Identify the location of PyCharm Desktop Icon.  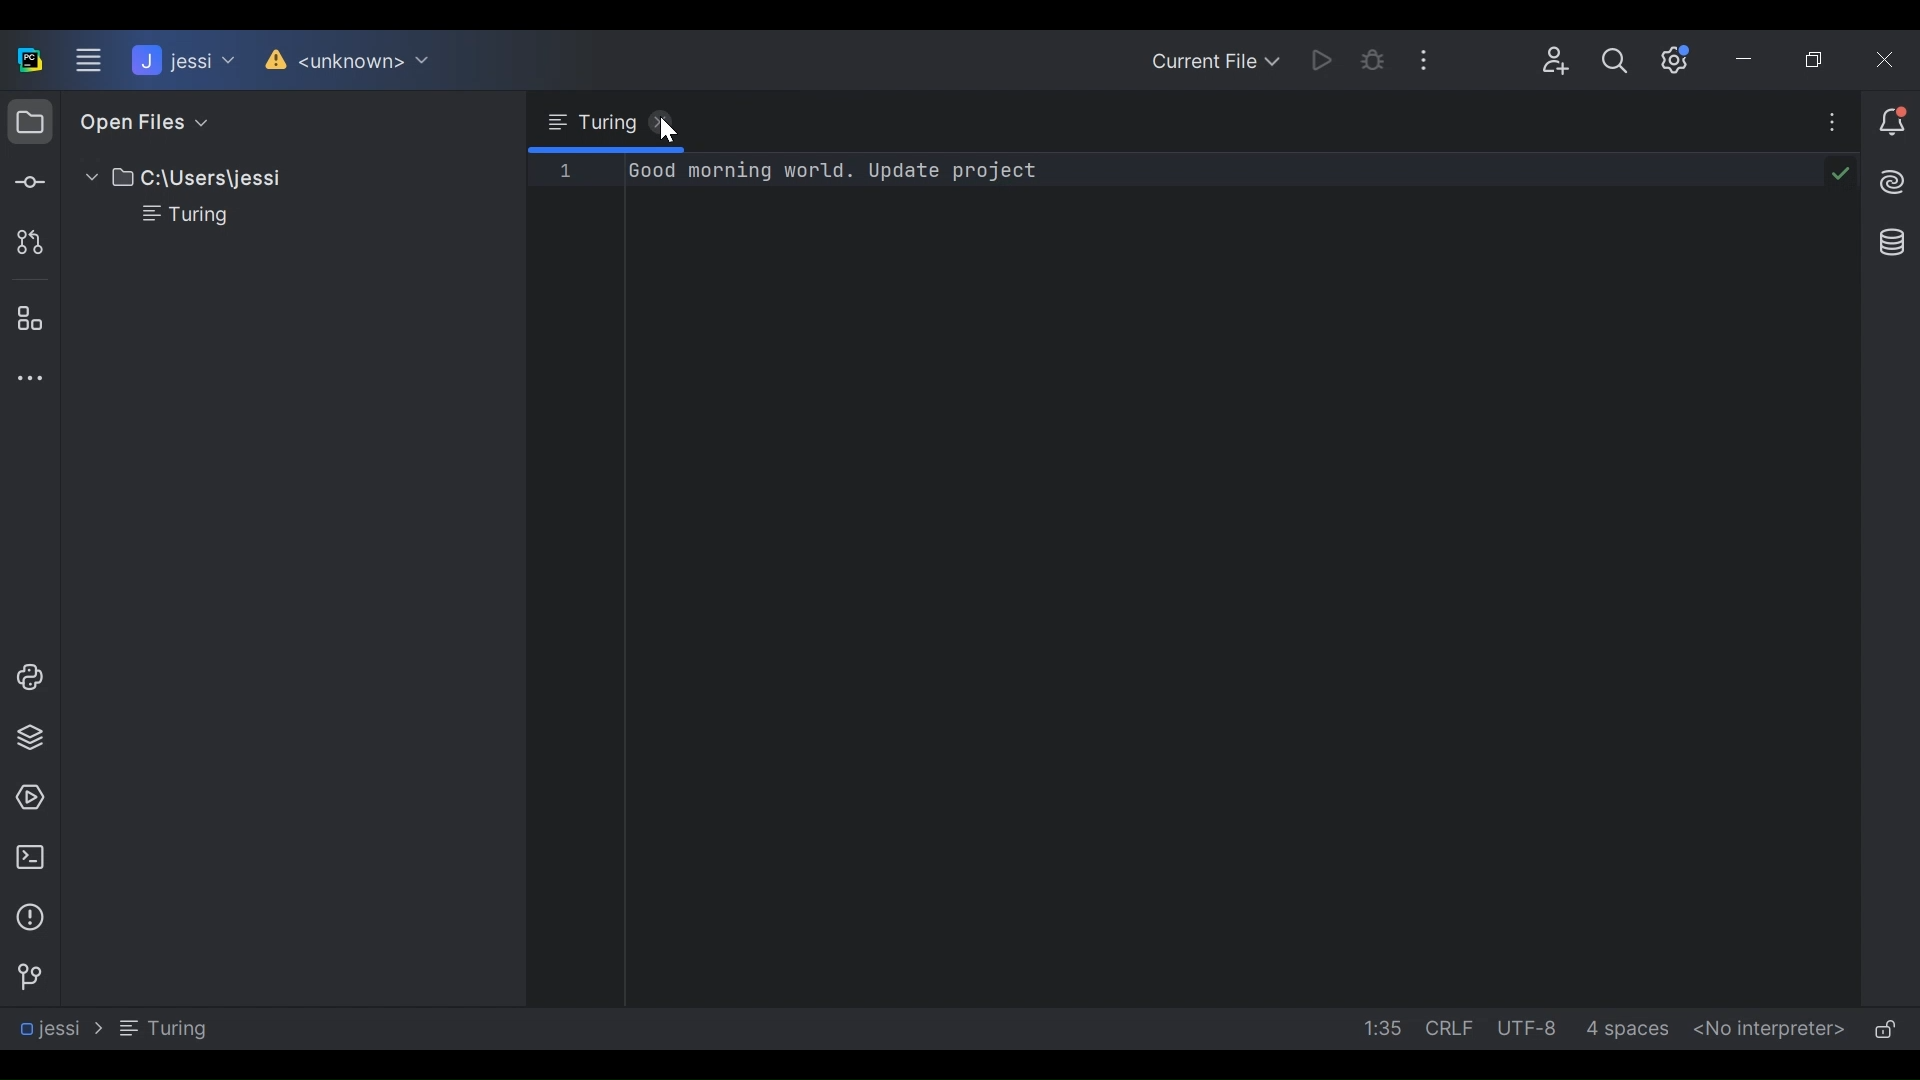
(30, 62).